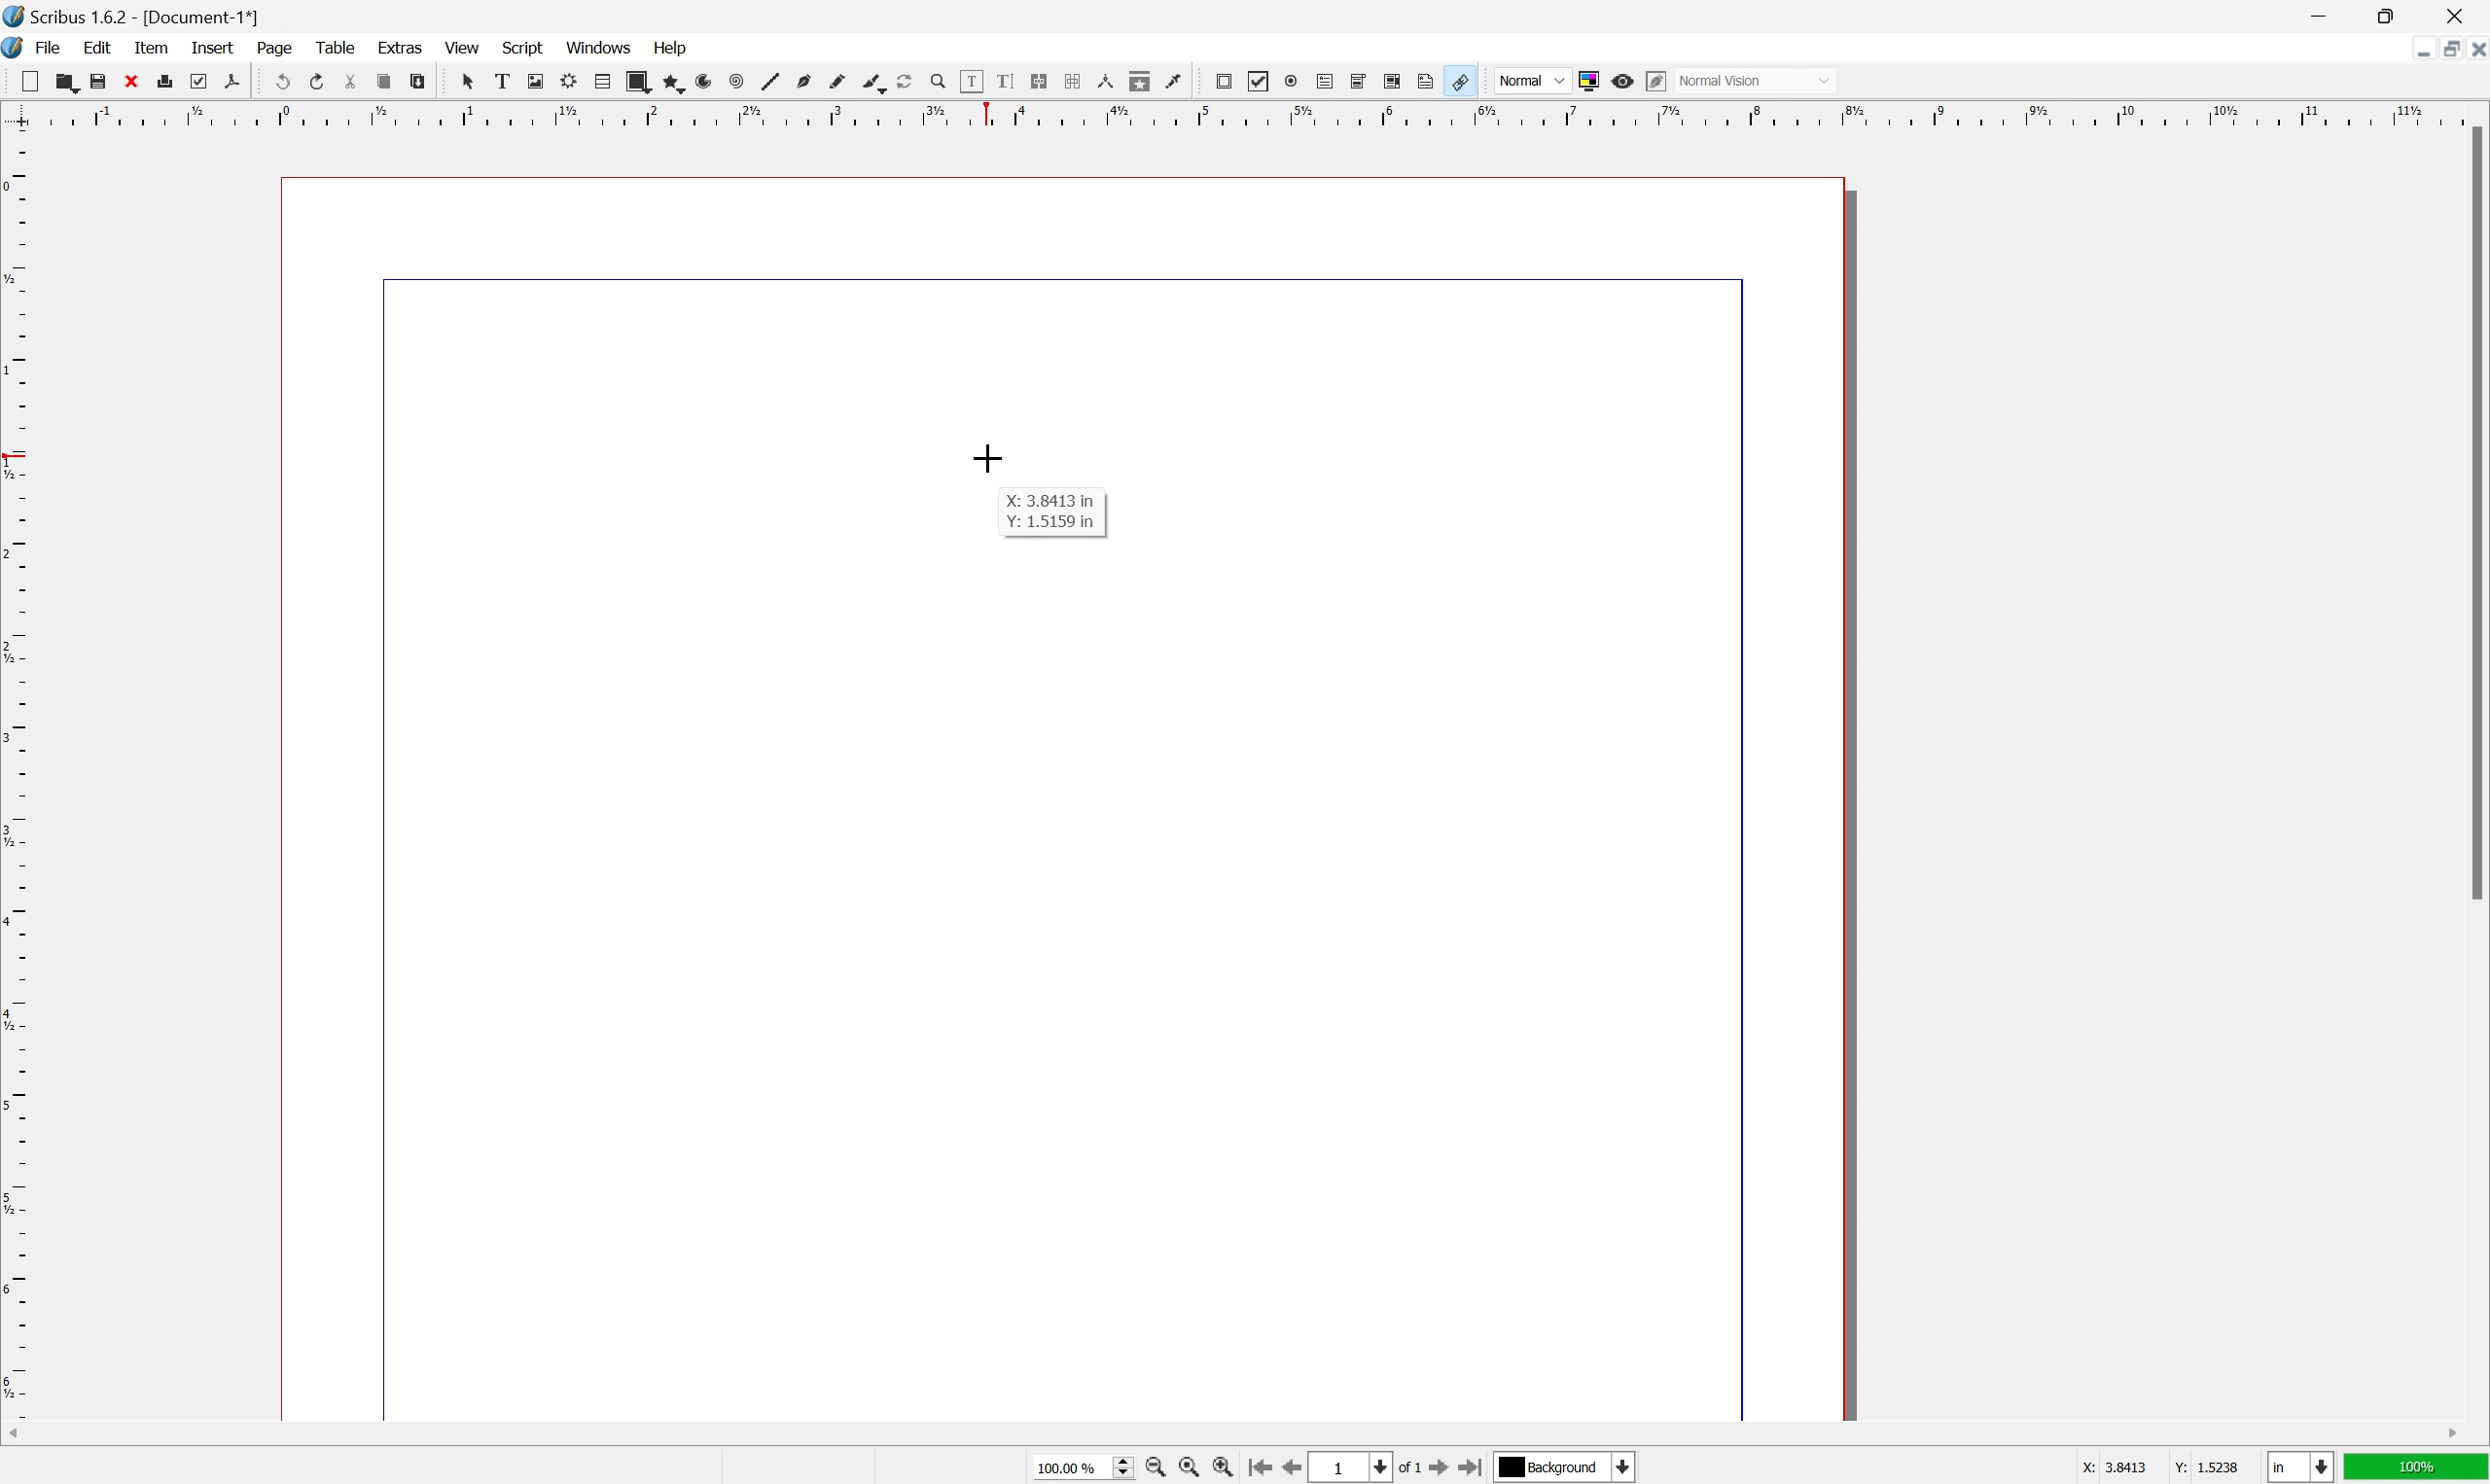  I want to click on extras, so click(400, 46).